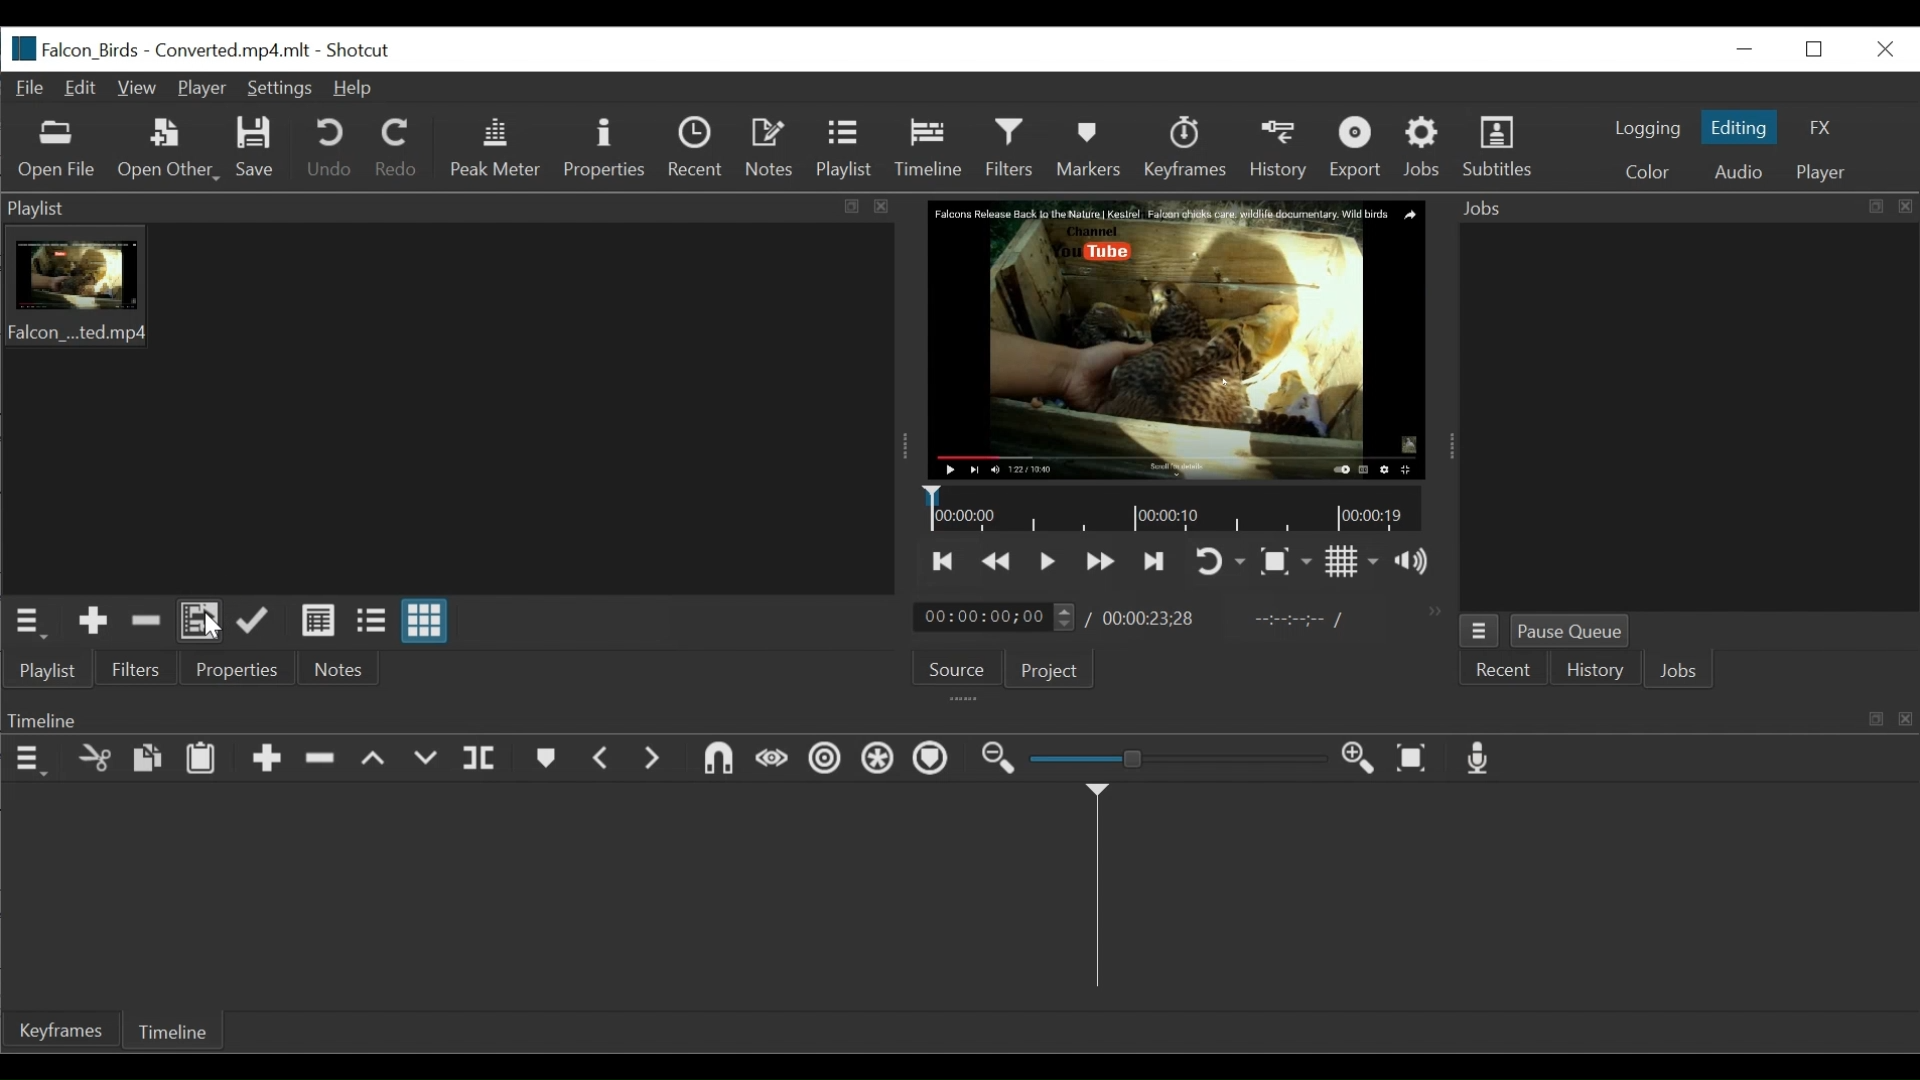 This screenshot has width=1920, height=1080. Describe the element at coordinates (60, 1029) in the screenshot. I see `Keyframe ` at that location.